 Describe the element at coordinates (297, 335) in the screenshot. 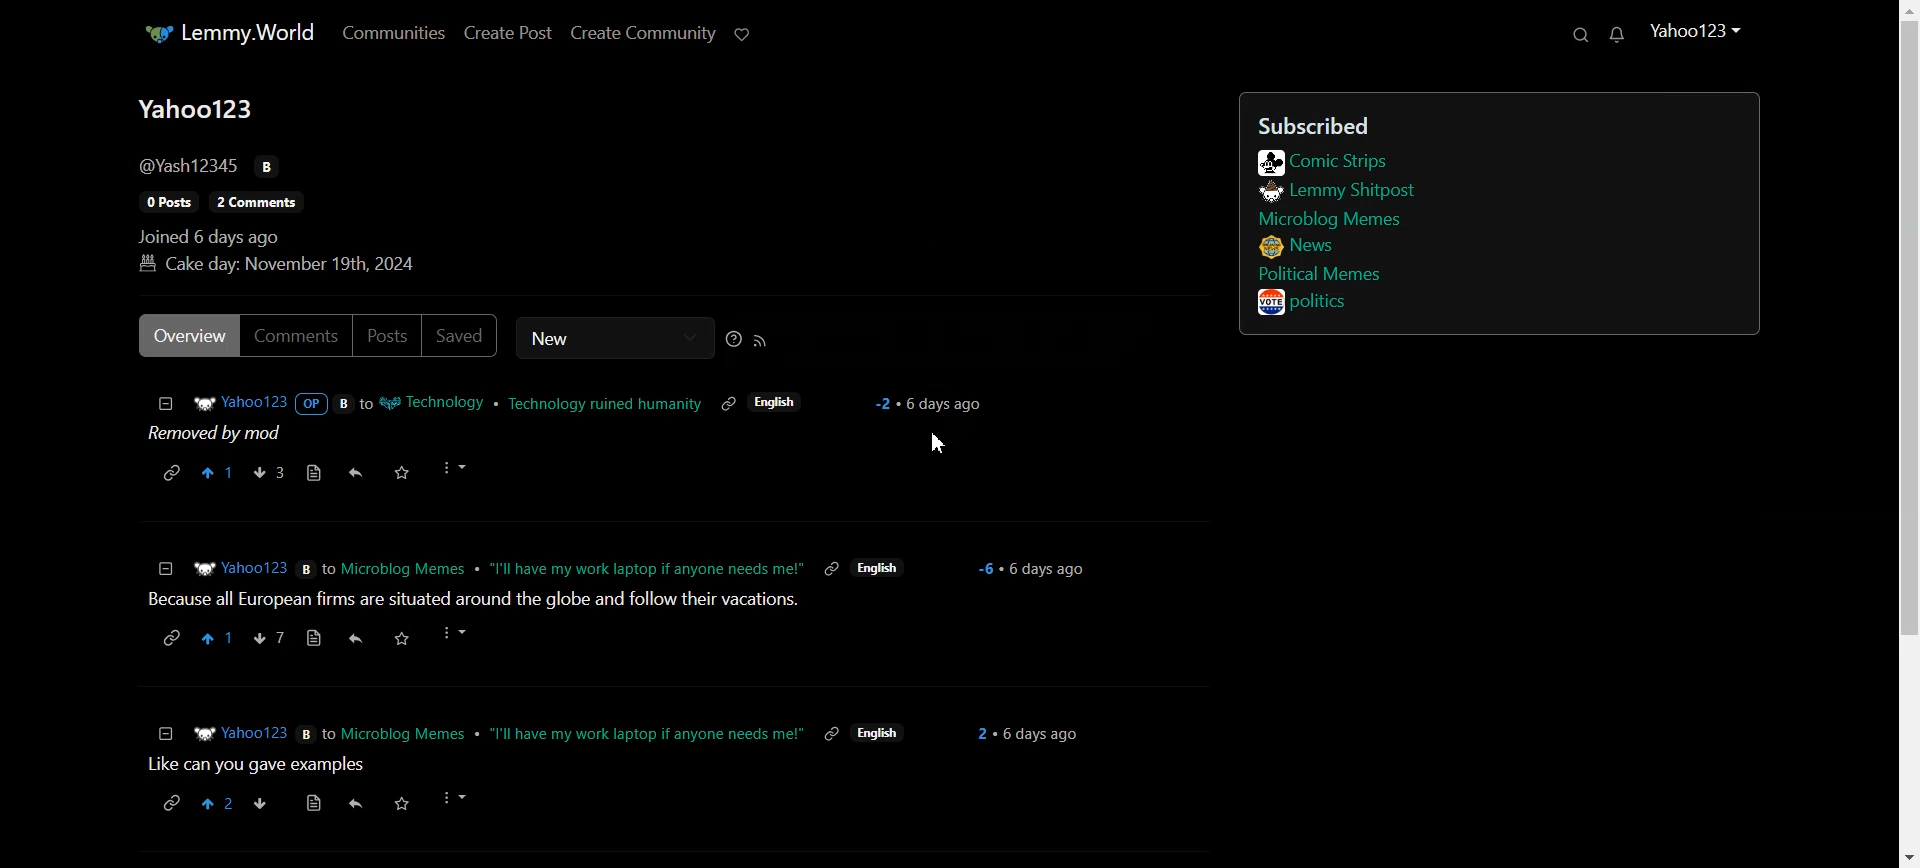

I see `Comments` at that location.